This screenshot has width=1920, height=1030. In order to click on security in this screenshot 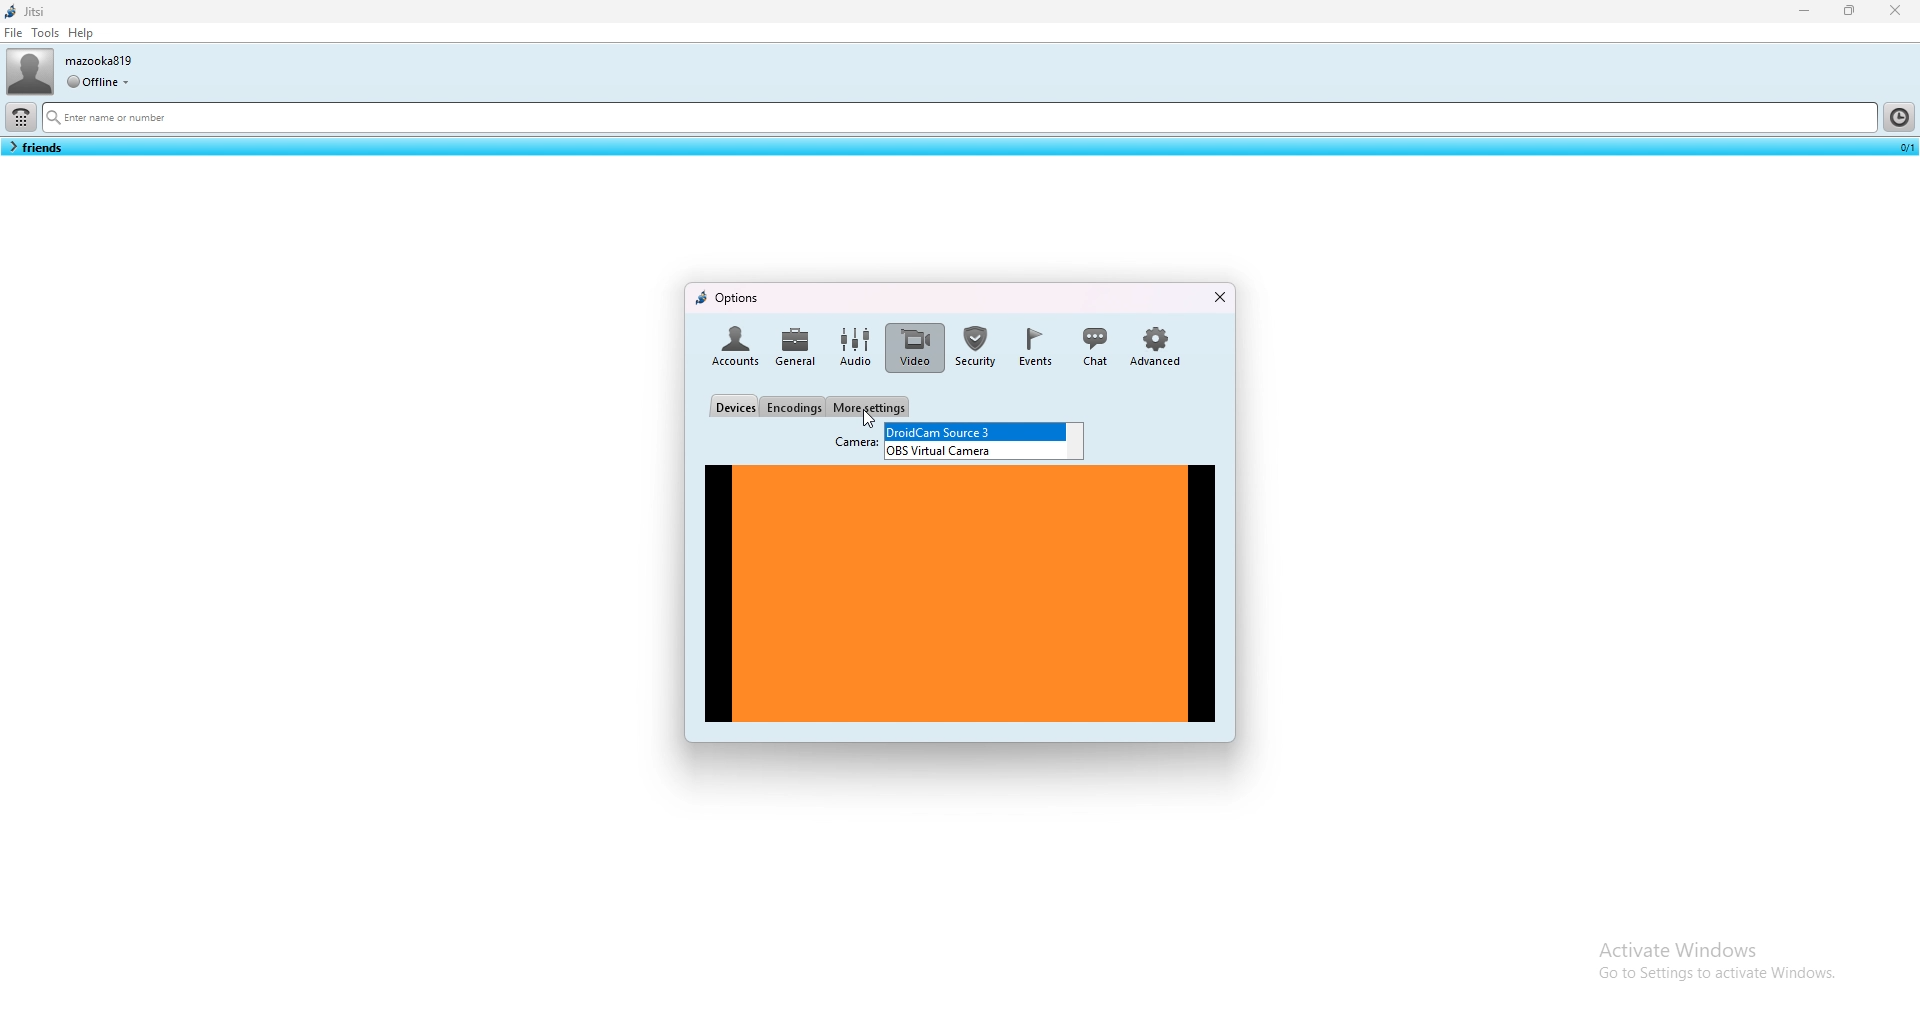, I will do `click(978, 348)`.